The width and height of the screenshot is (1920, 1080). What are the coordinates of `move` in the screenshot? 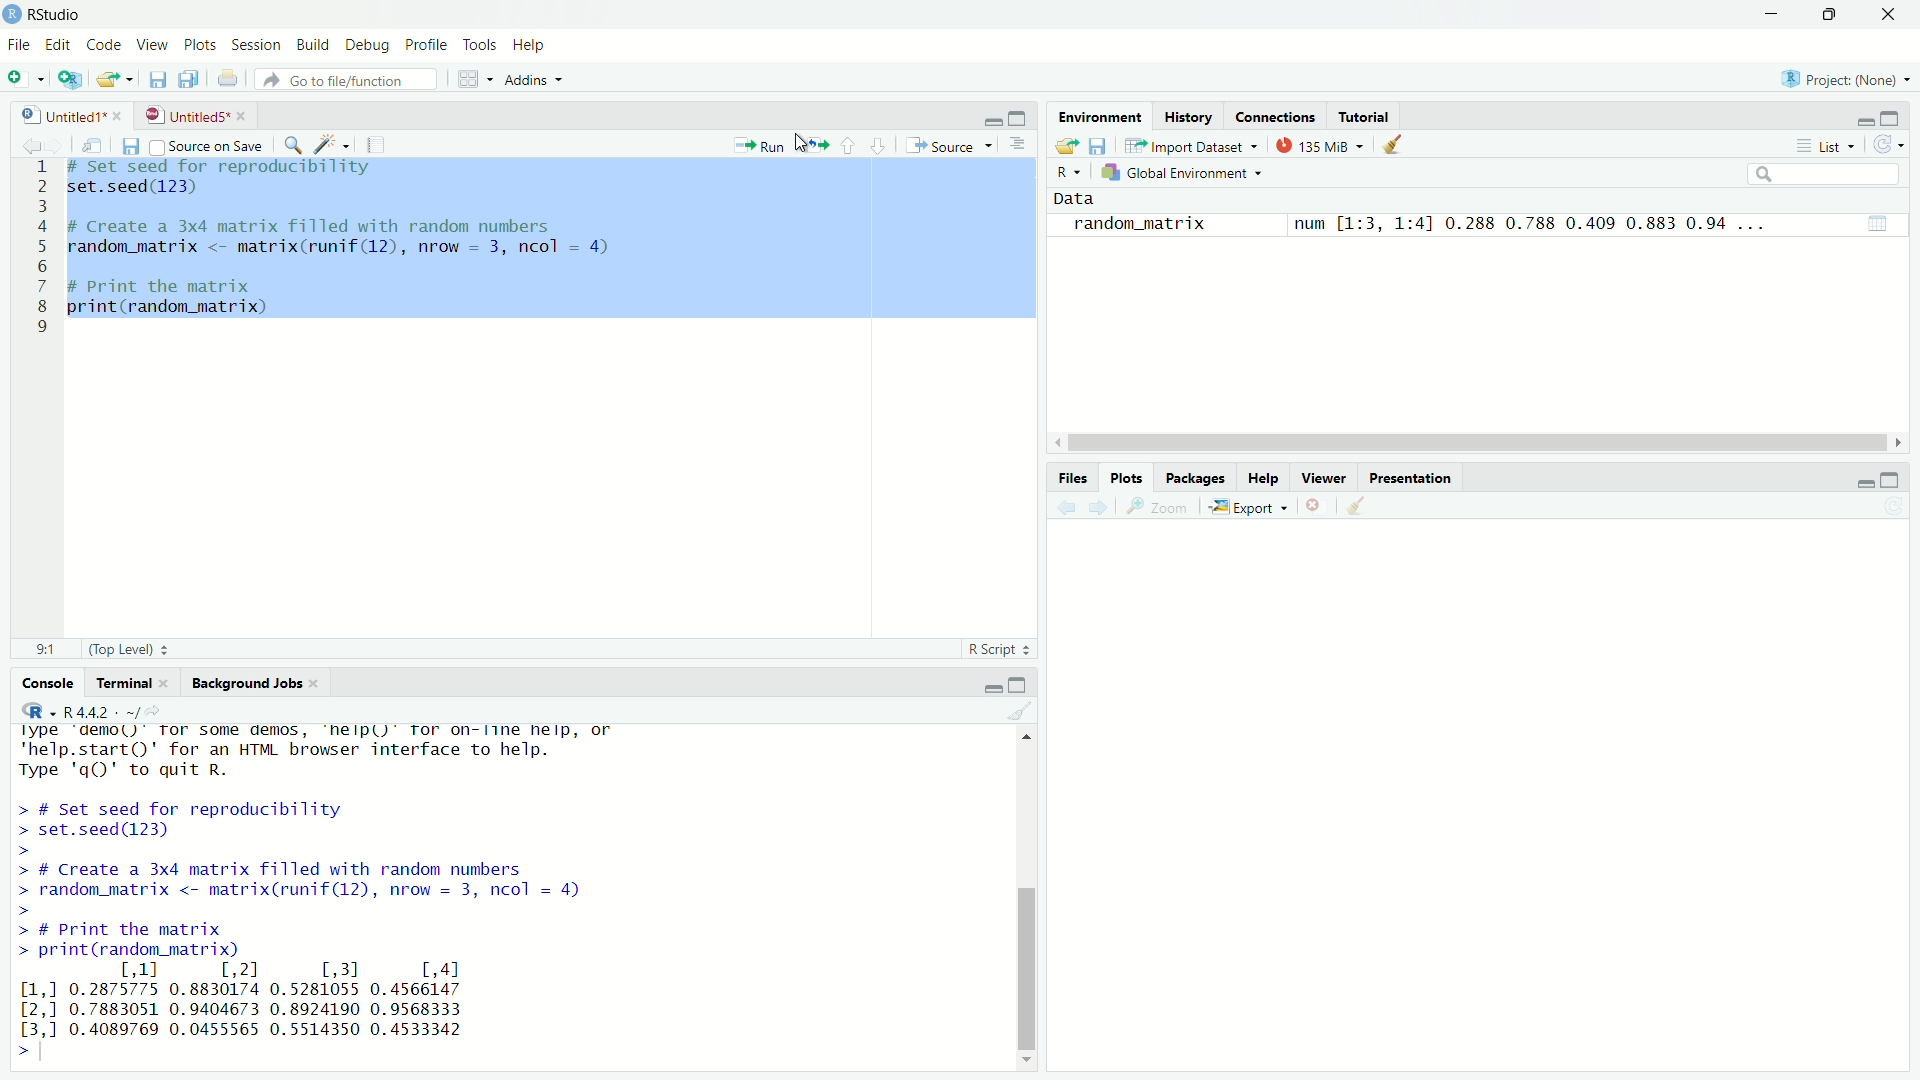 It's located at (819, 143).